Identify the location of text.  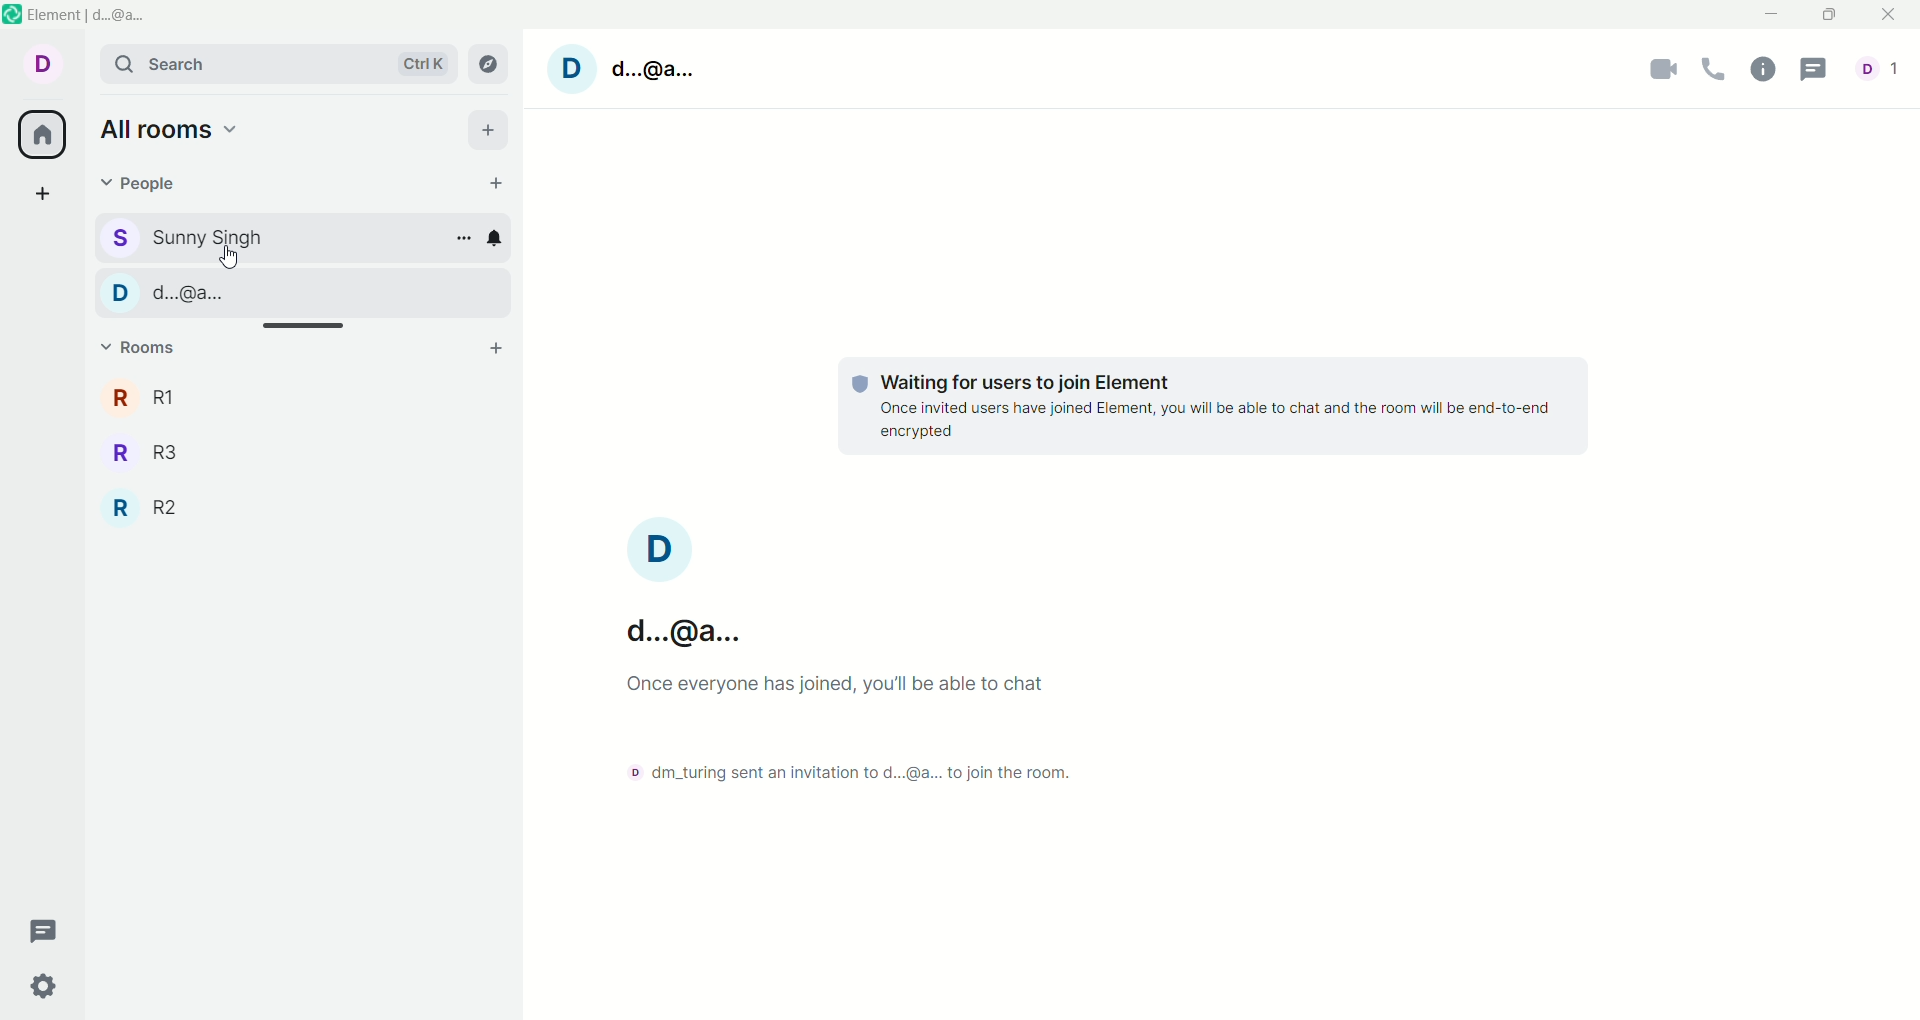
(1216, 410).